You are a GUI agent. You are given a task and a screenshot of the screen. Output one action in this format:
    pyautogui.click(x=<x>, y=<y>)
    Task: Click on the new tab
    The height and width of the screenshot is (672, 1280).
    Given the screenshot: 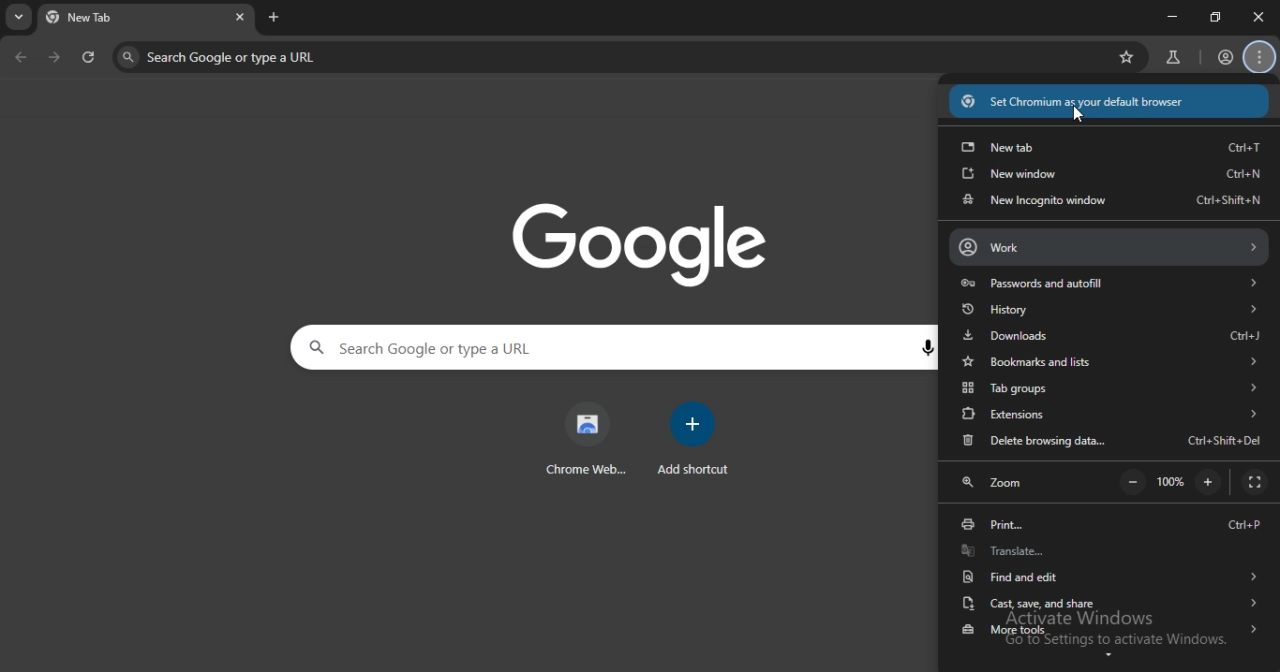 What is the action you would take?
    pyautogui.click(x=273, y=17)
    